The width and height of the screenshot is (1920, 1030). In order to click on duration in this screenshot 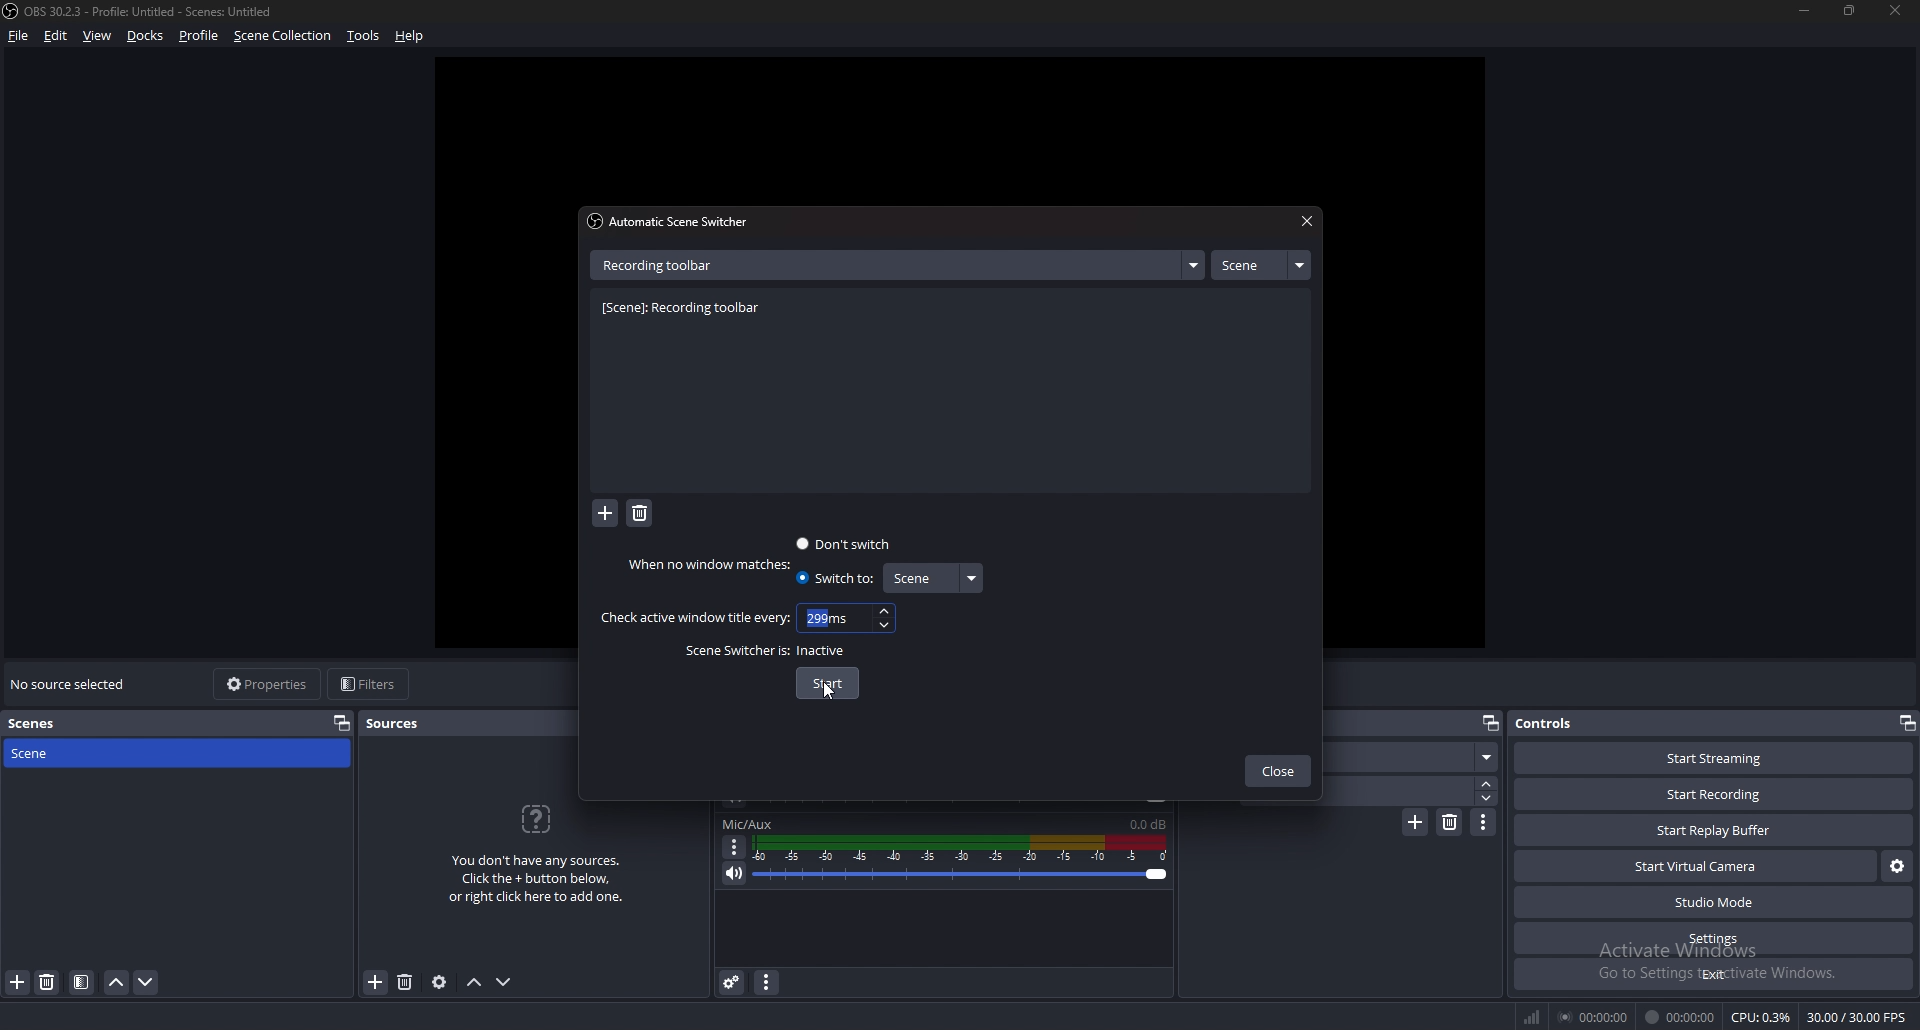, I will do `click(1410, 790)`.